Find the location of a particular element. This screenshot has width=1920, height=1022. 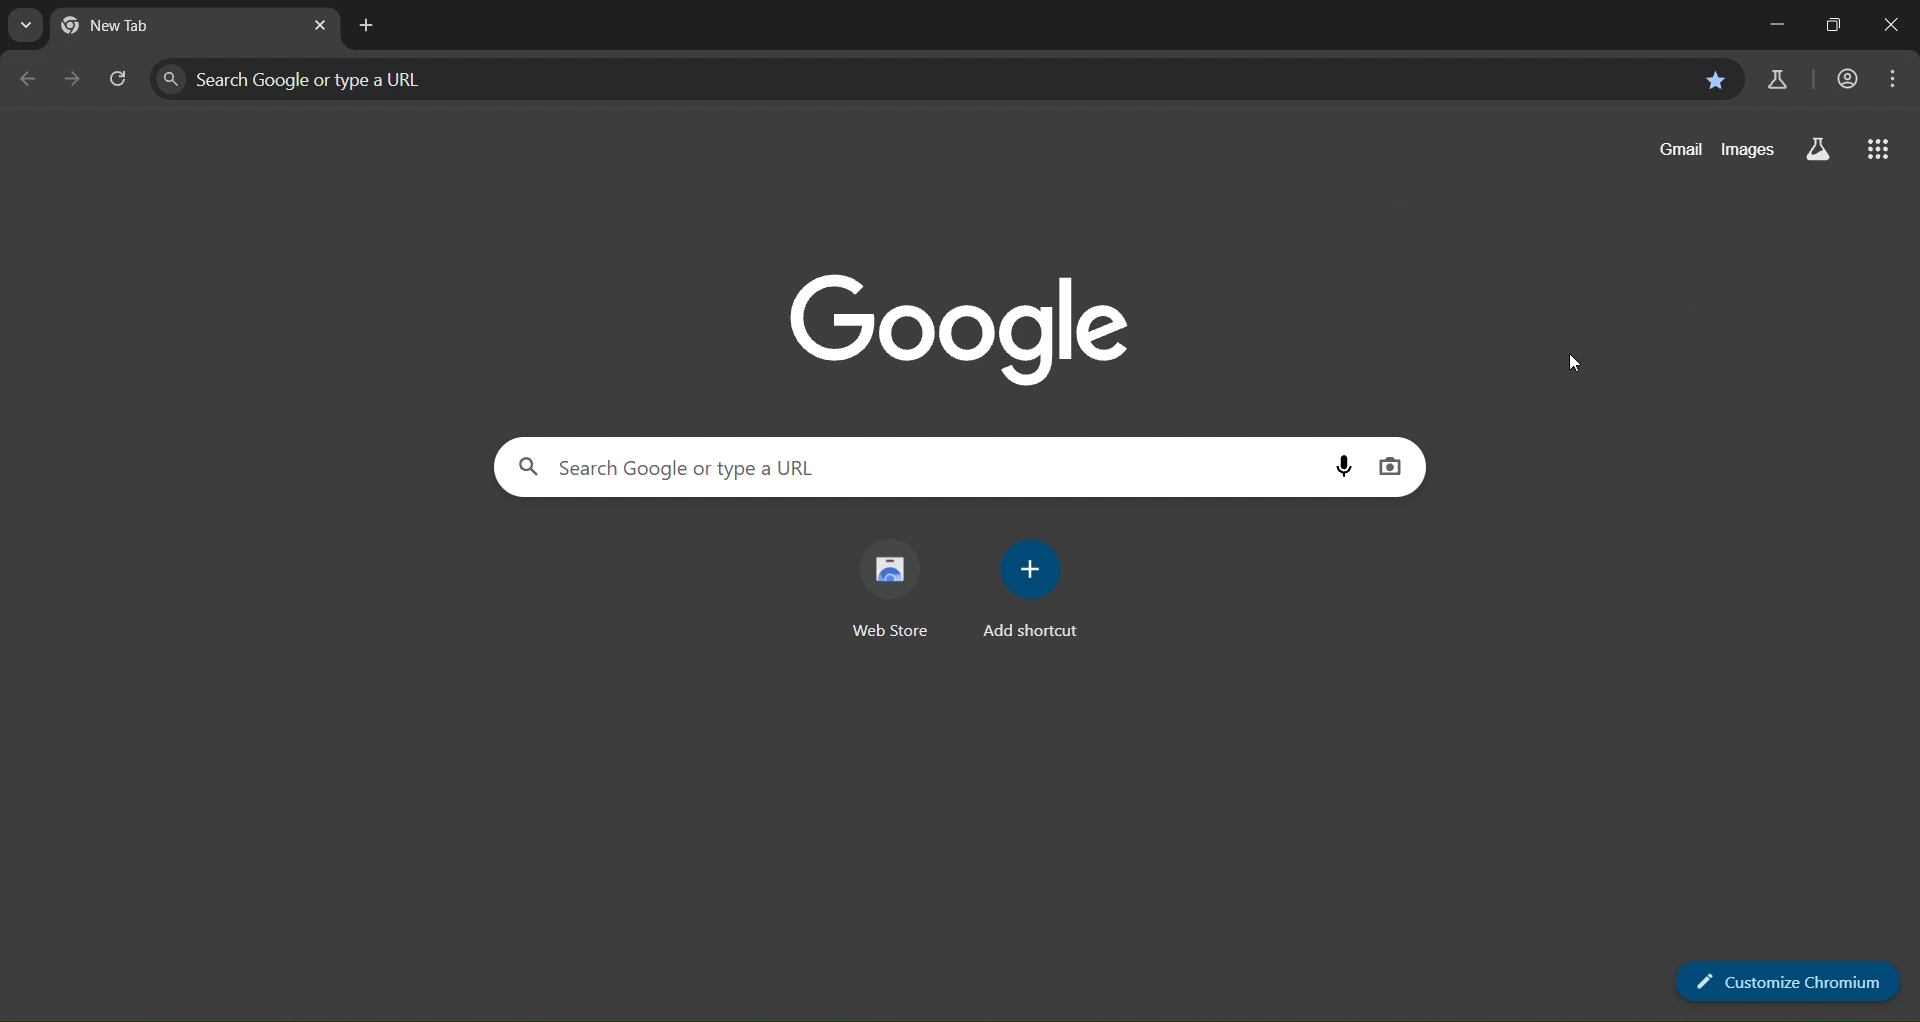

cursor is located at coordinates (1572, 366).